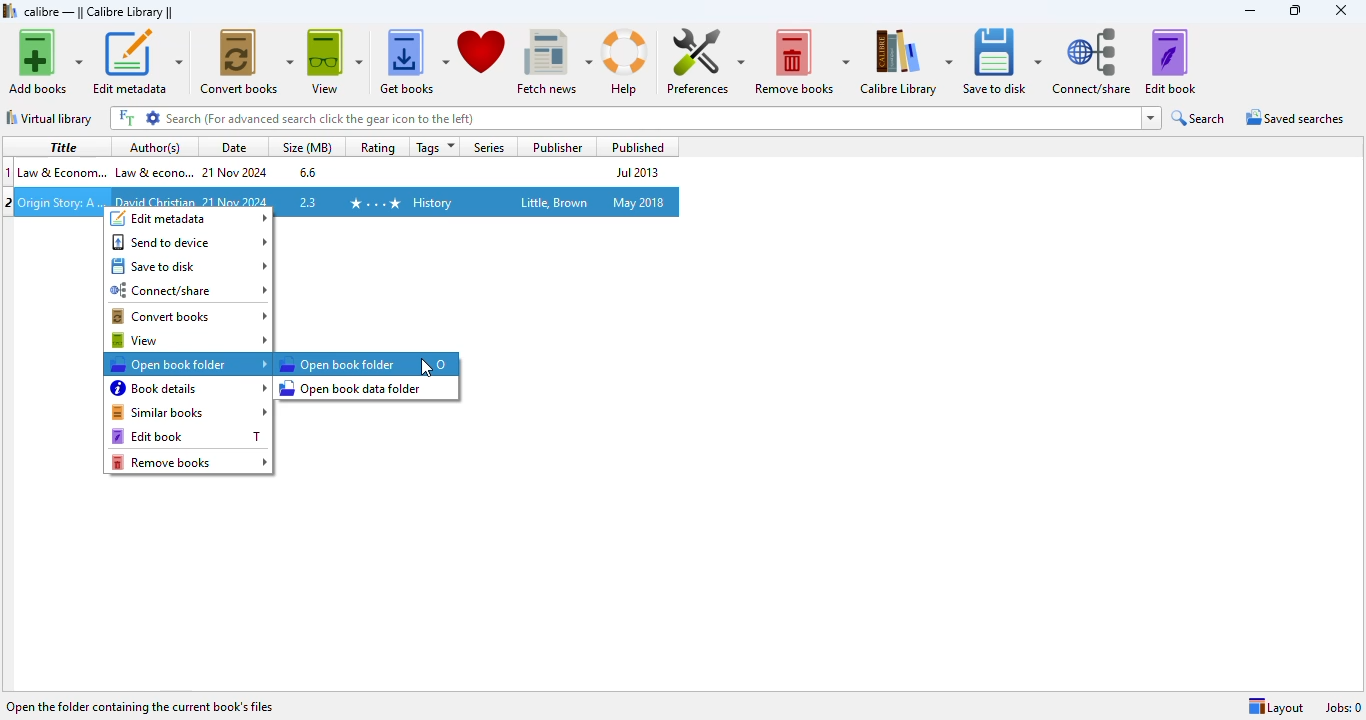 The width and height of the screenshot is (1366, 720). I want to click on similar books, so click(190, 412).